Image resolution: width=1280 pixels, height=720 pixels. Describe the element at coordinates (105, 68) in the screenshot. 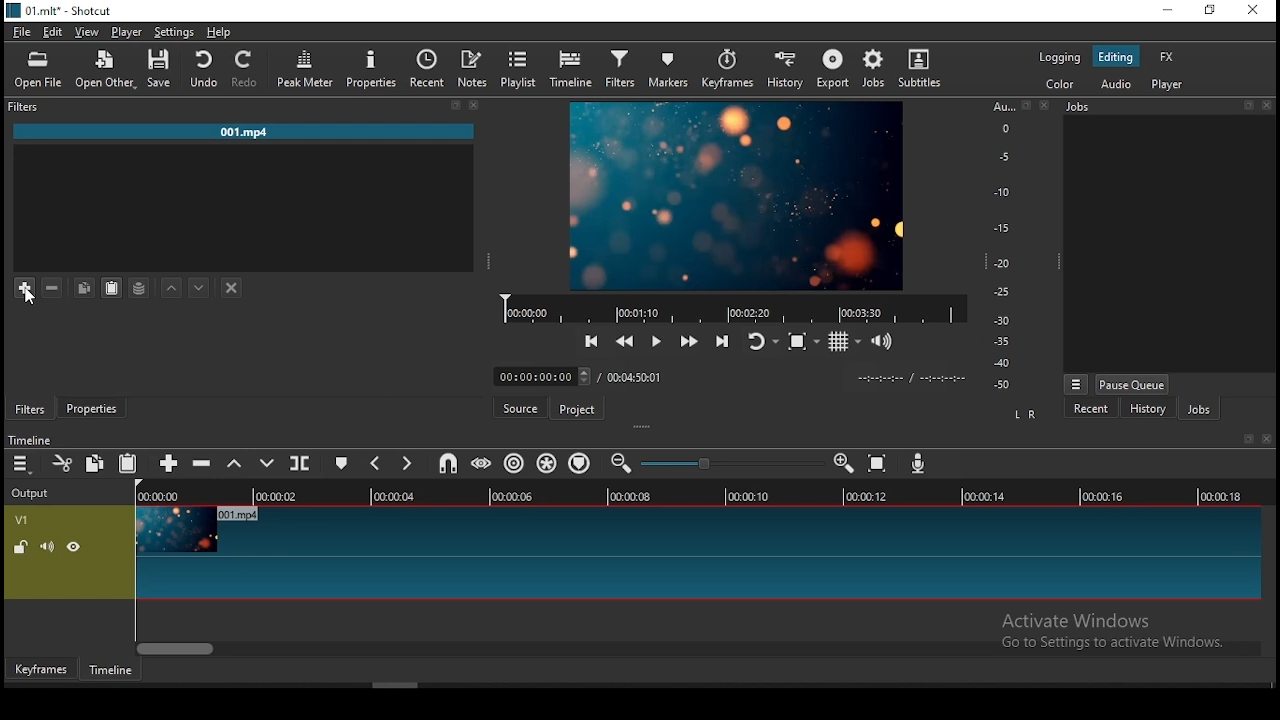

I see `open other` at that location.